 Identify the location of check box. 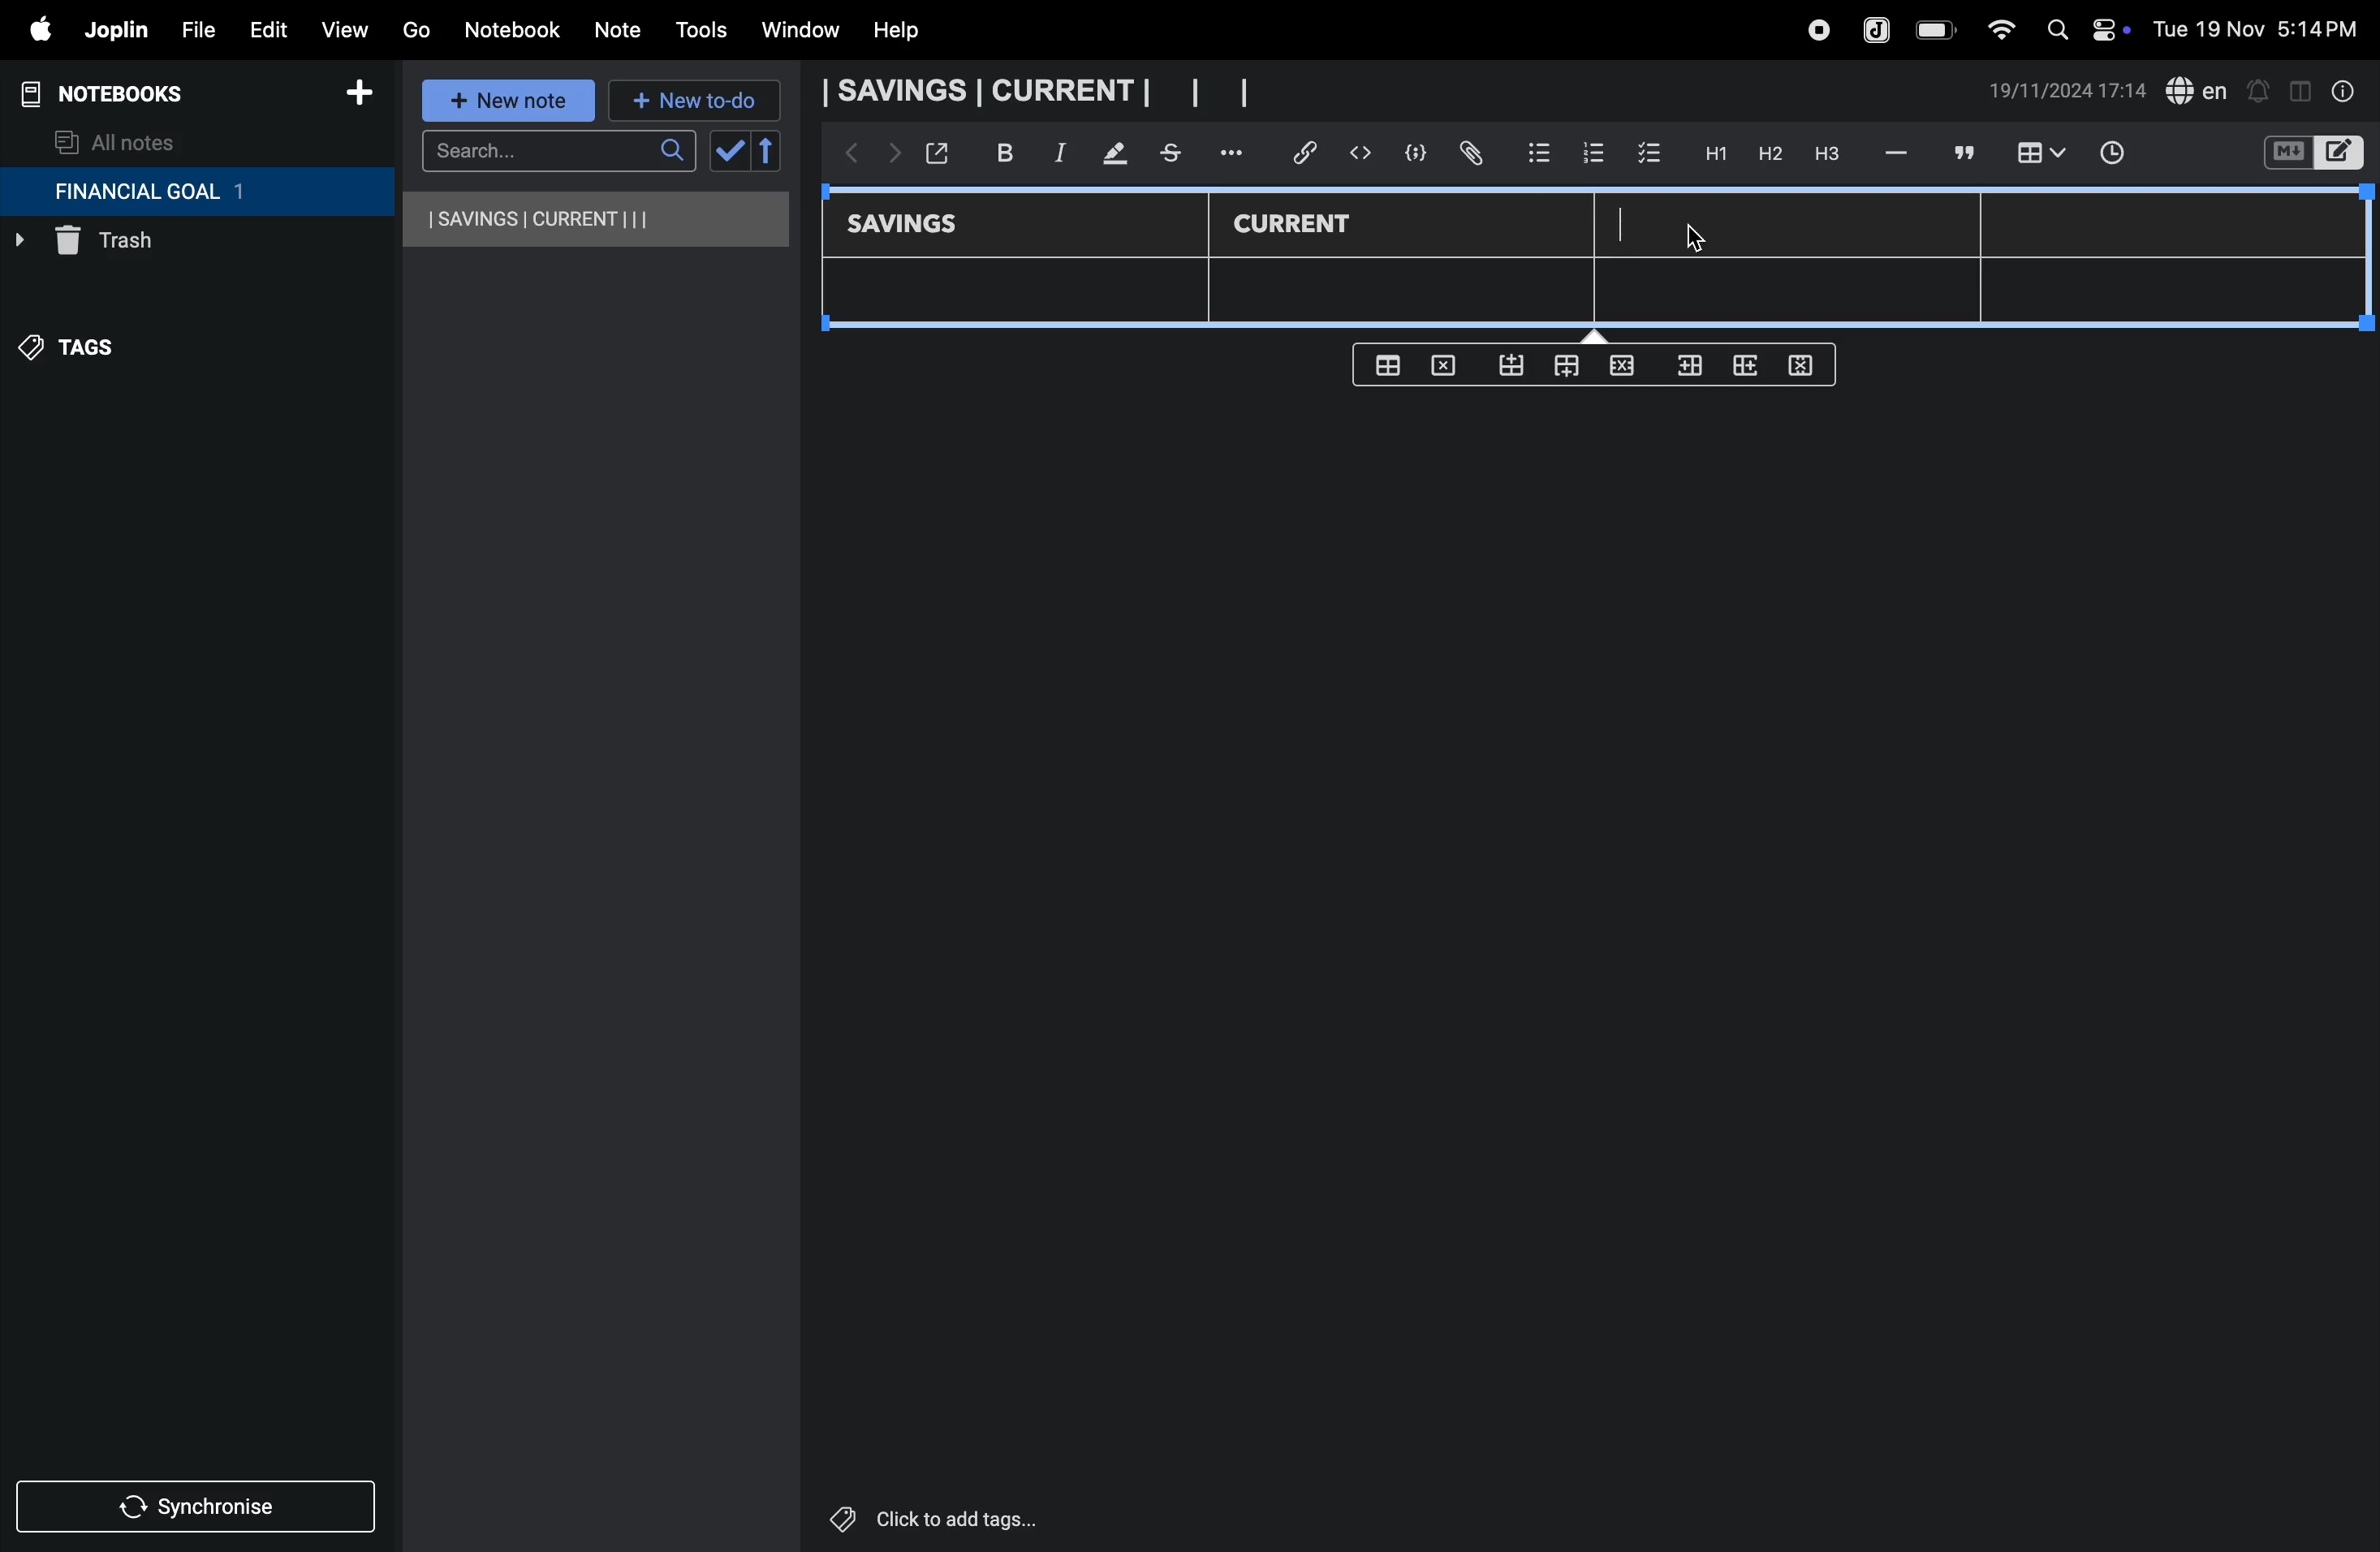
(1650, 154).